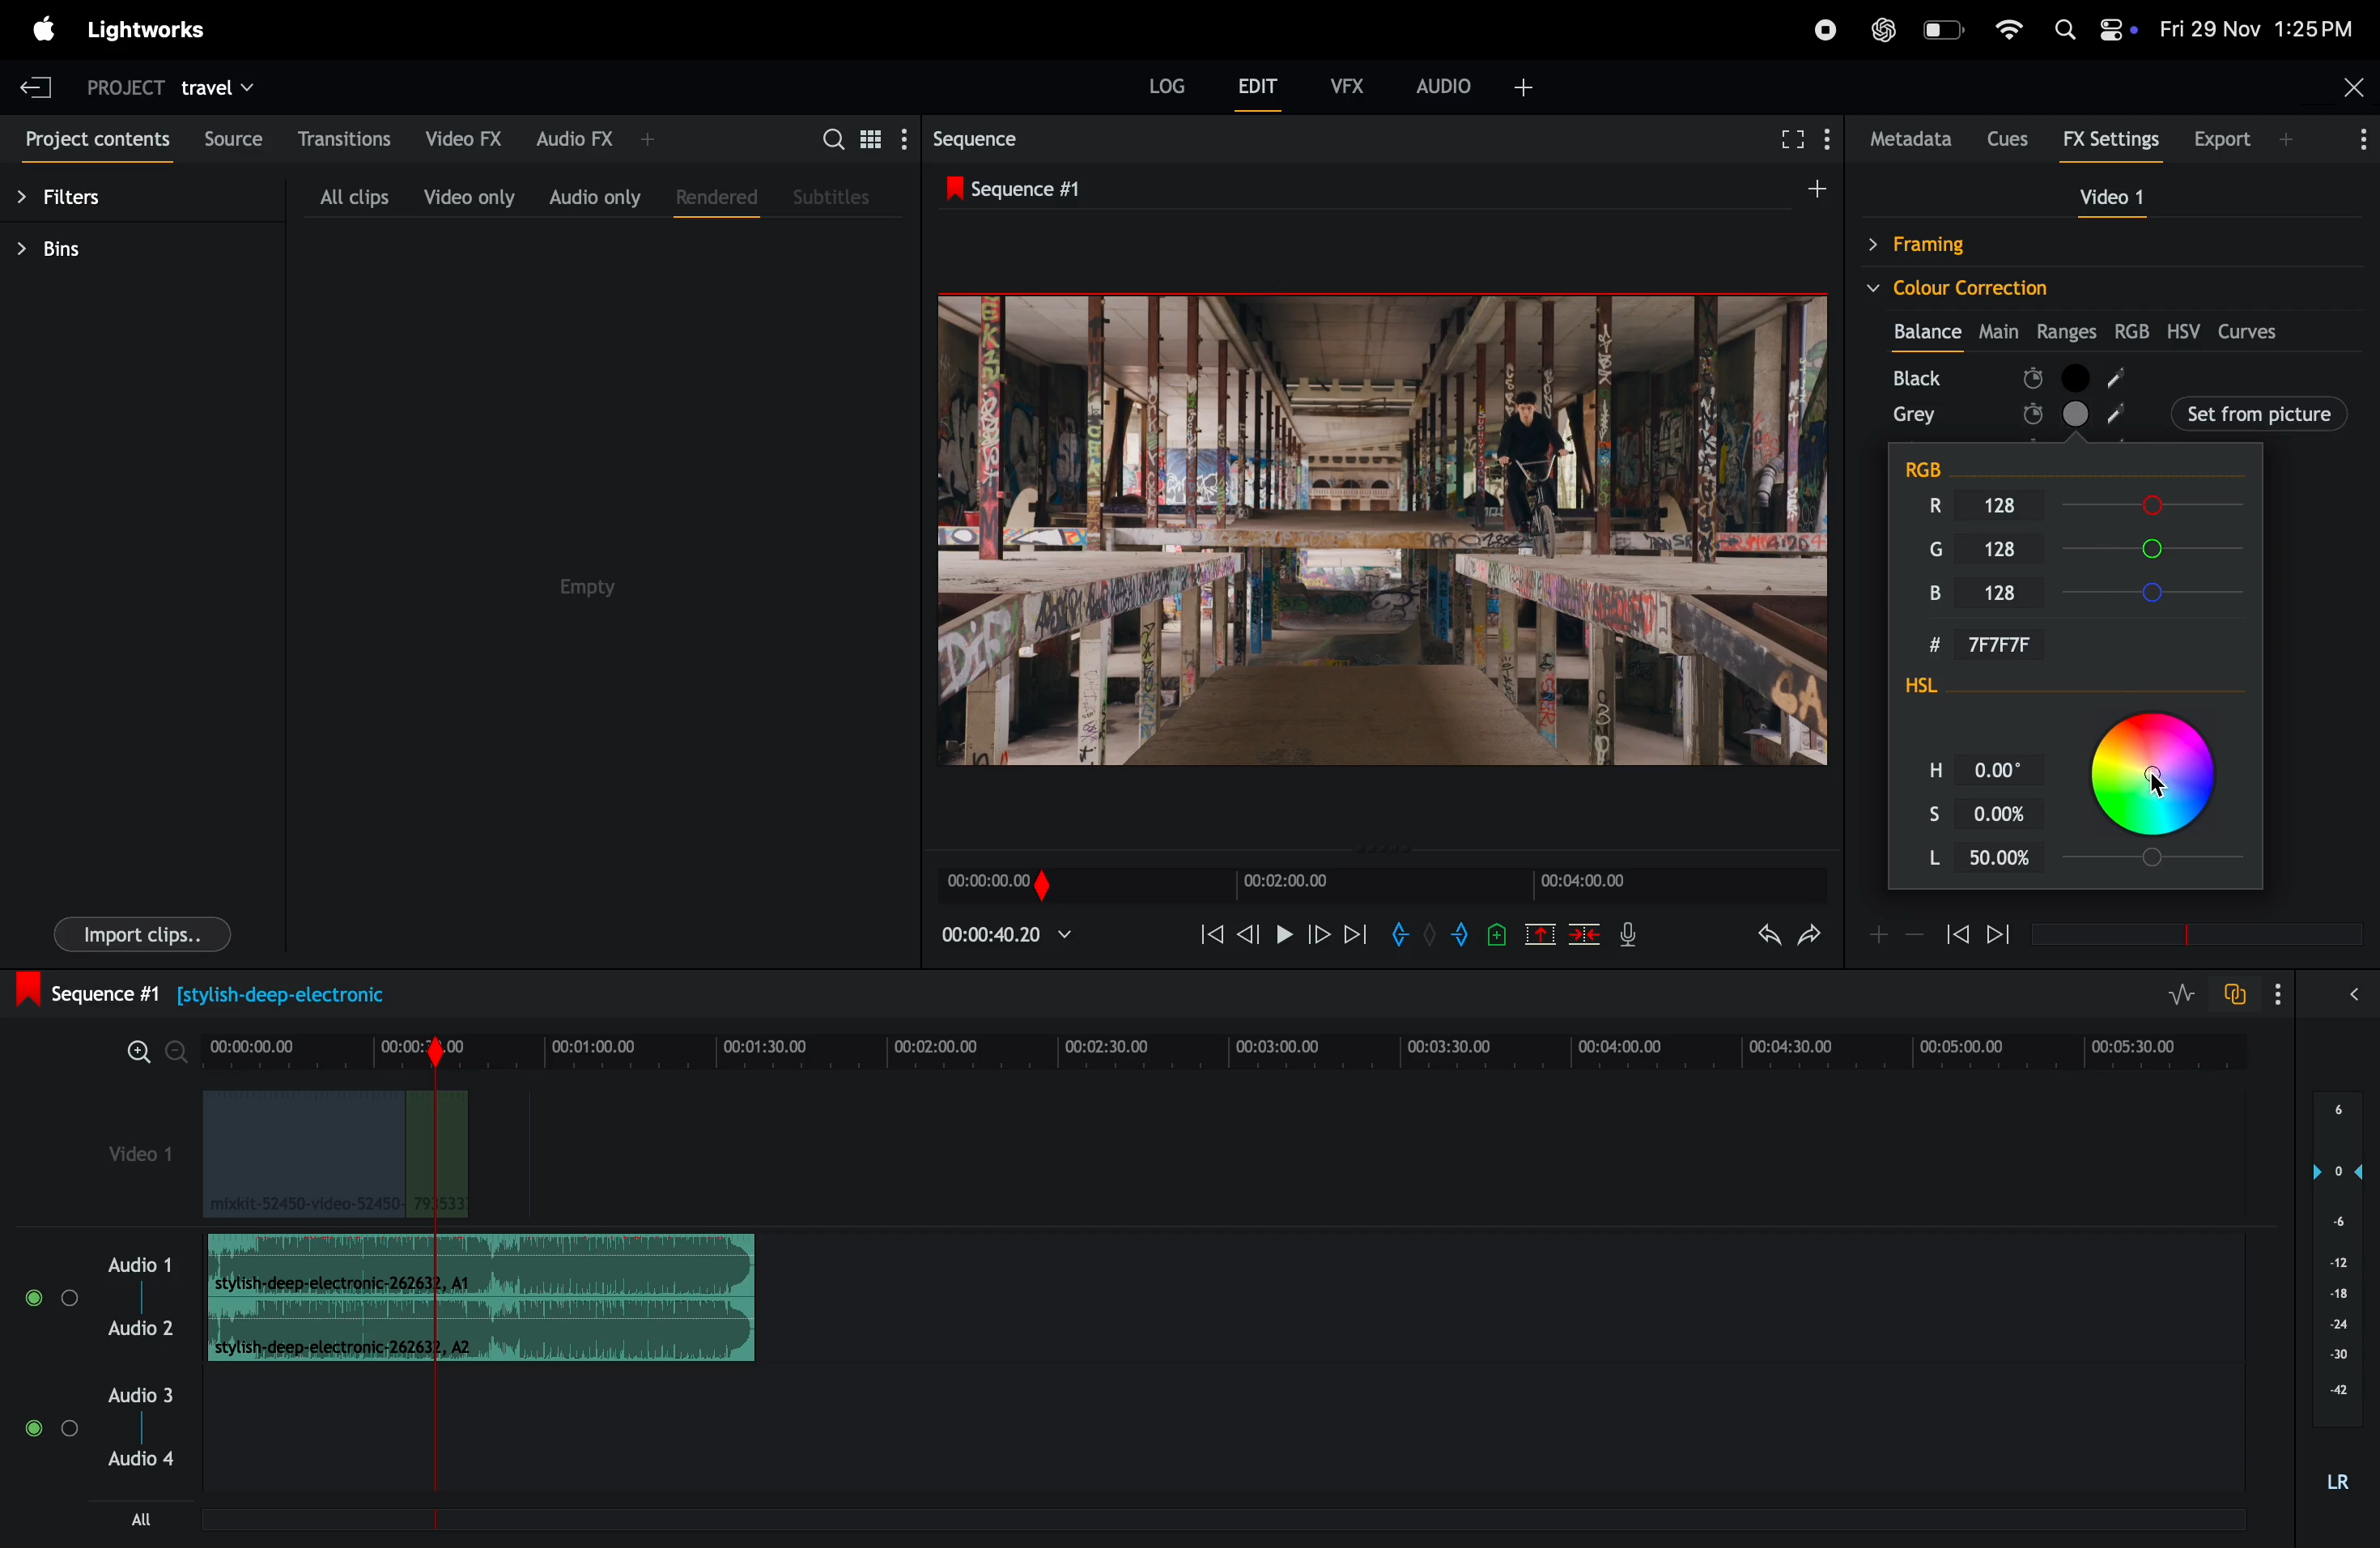 The width and height of the screenshot is (2380, 1548). What do you see at coordinates (73, 250) in the screenshot?
I see `bins` at bounding box center [73, 250].